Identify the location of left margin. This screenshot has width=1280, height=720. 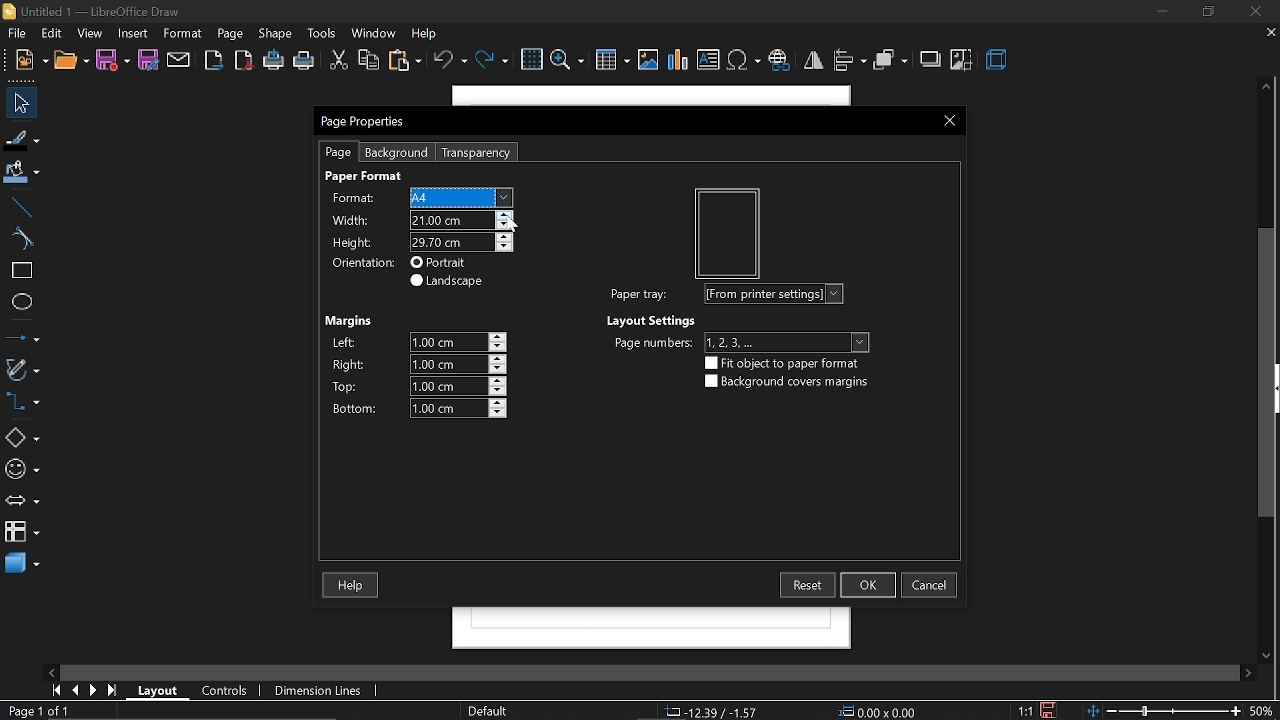
(346, 340).